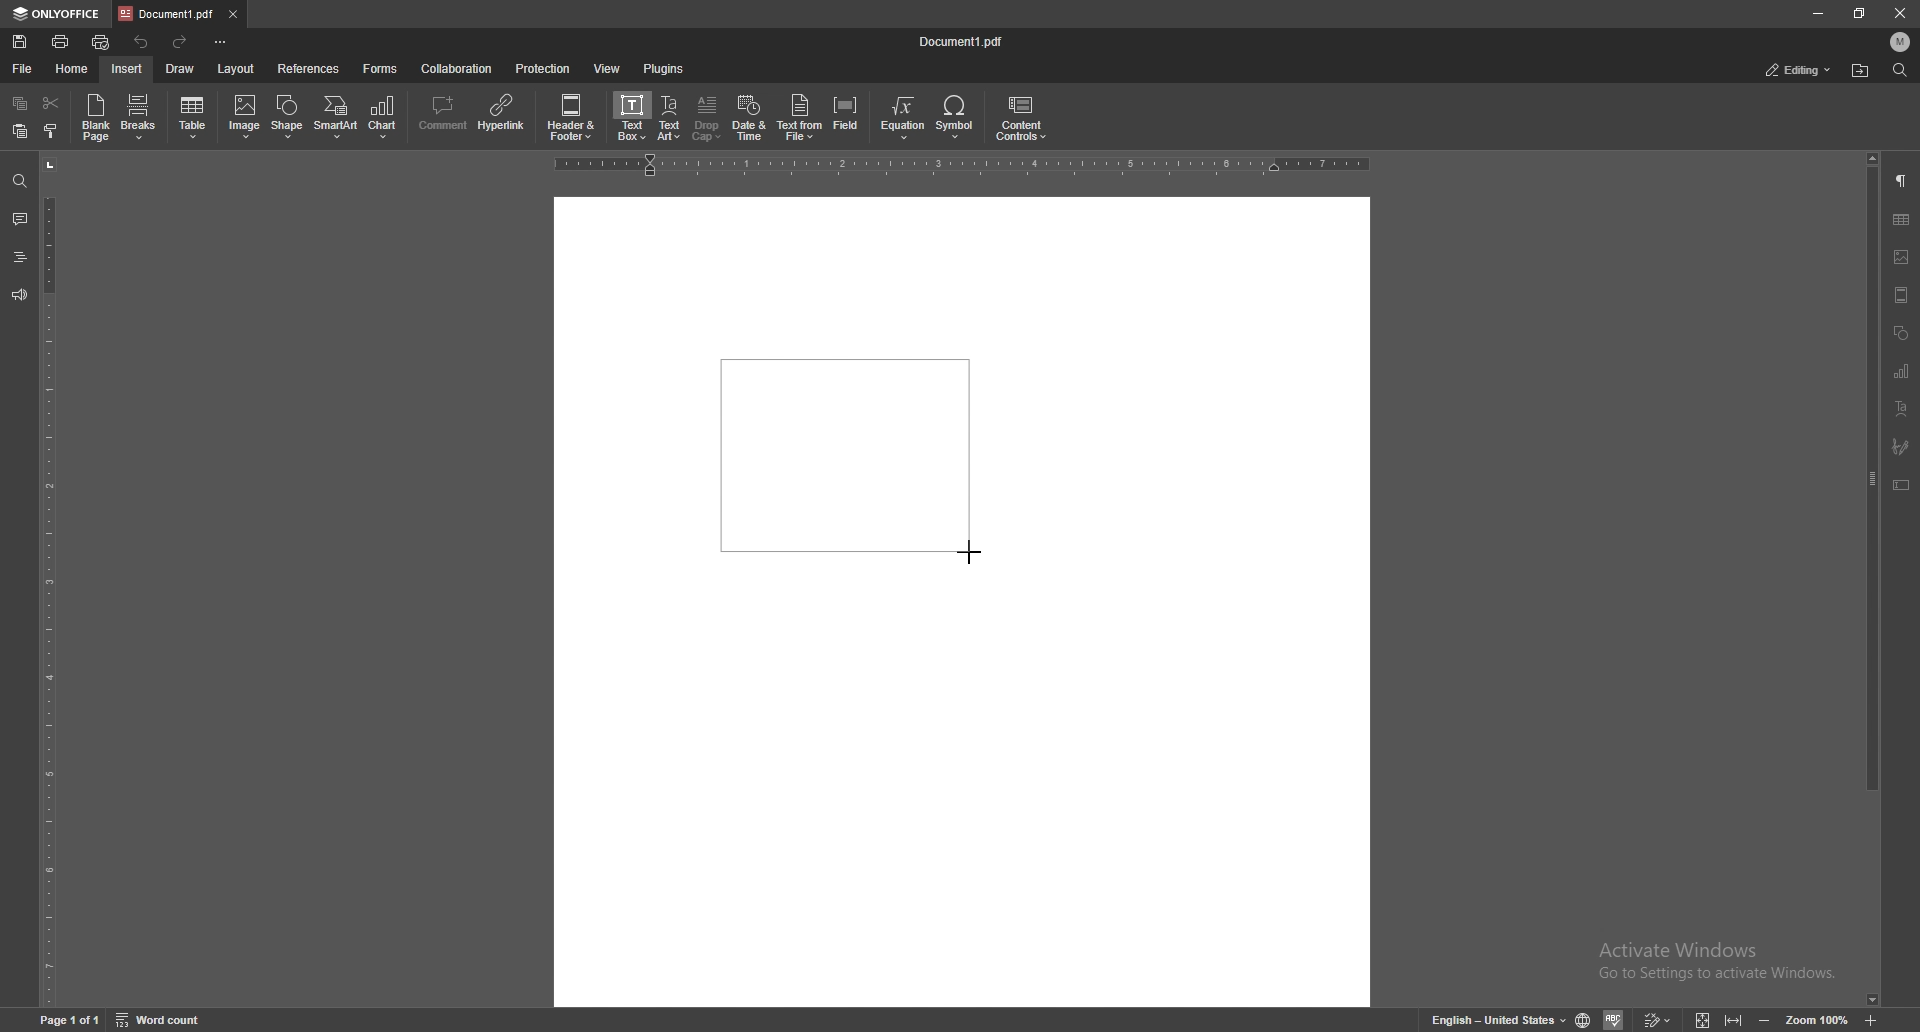  I want to click on chart, so click(386, 117).